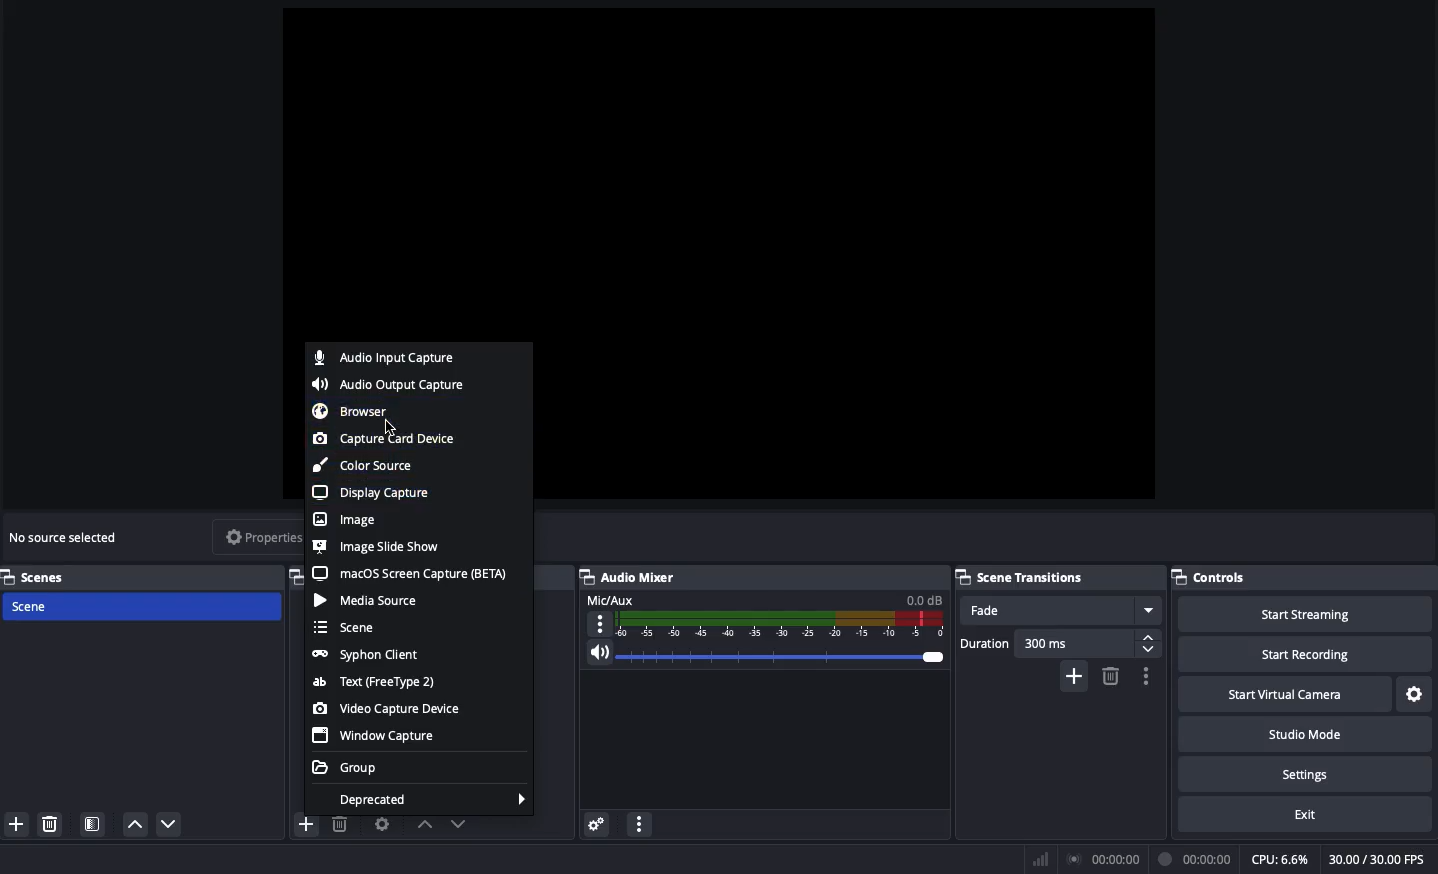 Image resolution: width=1438 pixels, height=874 pixels. I want to click on 30.00/30.00 FPS, so click(1381, 857).